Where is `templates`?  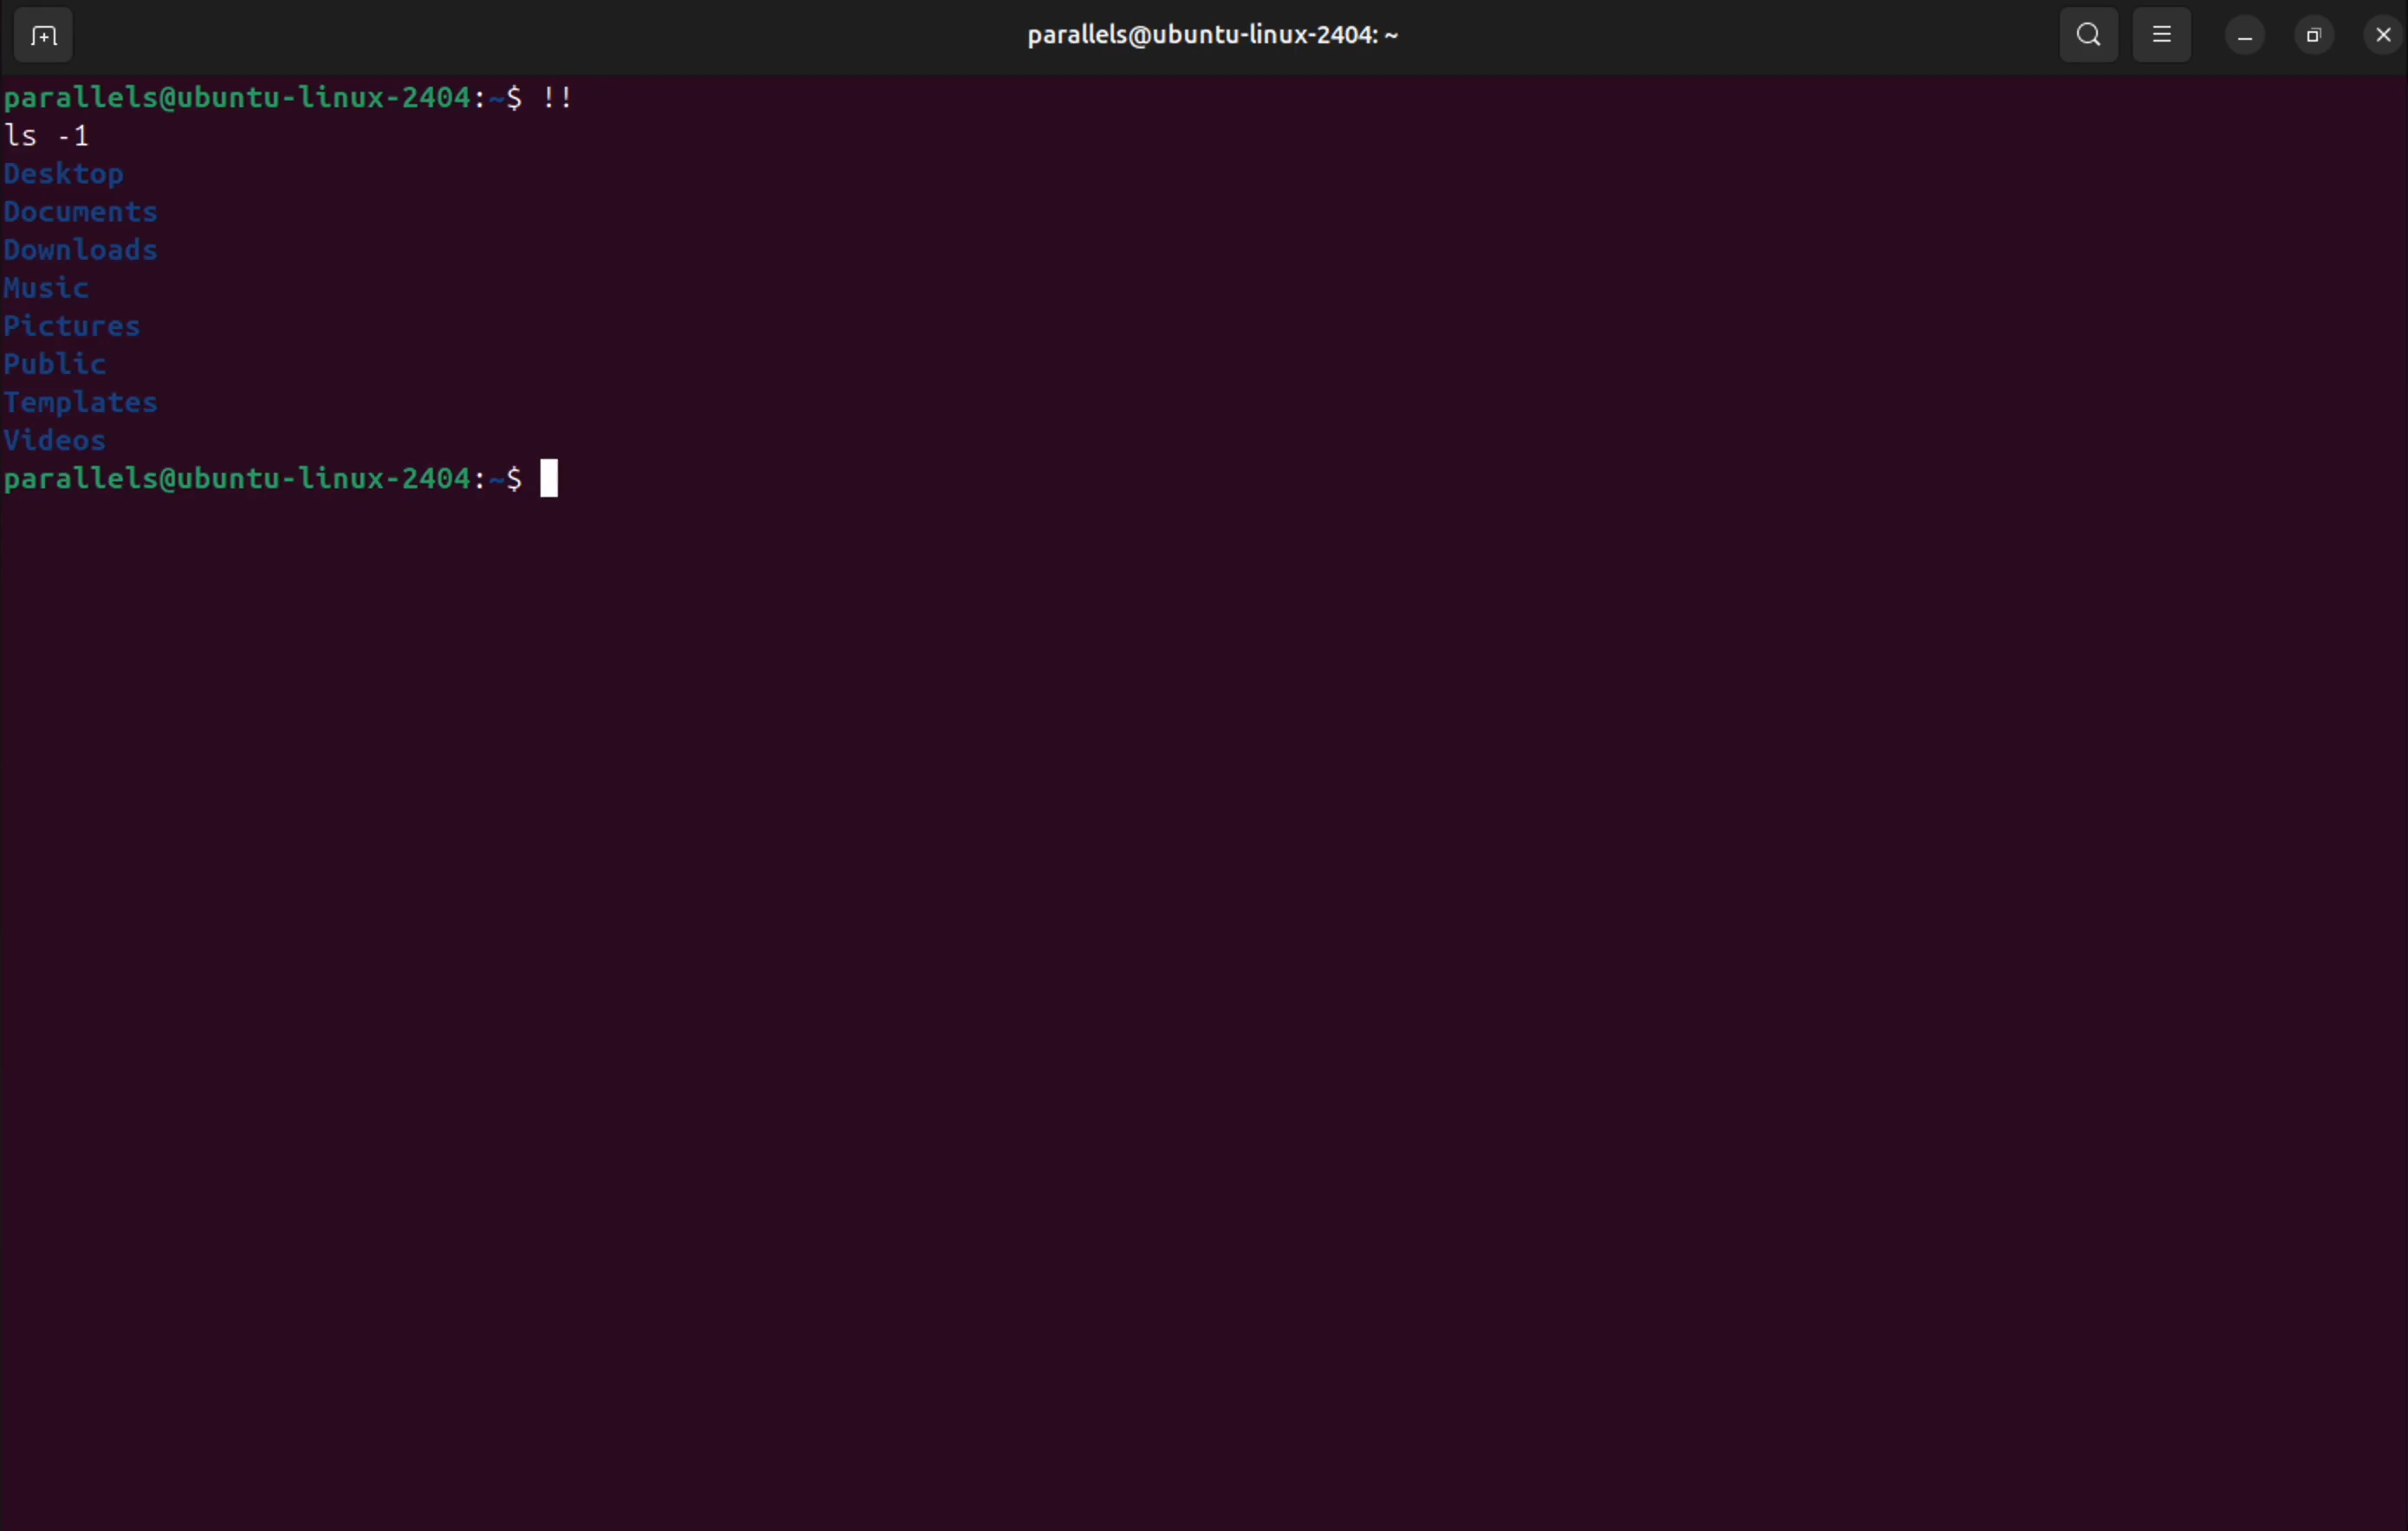 templates is located at coordinates (86, 404).